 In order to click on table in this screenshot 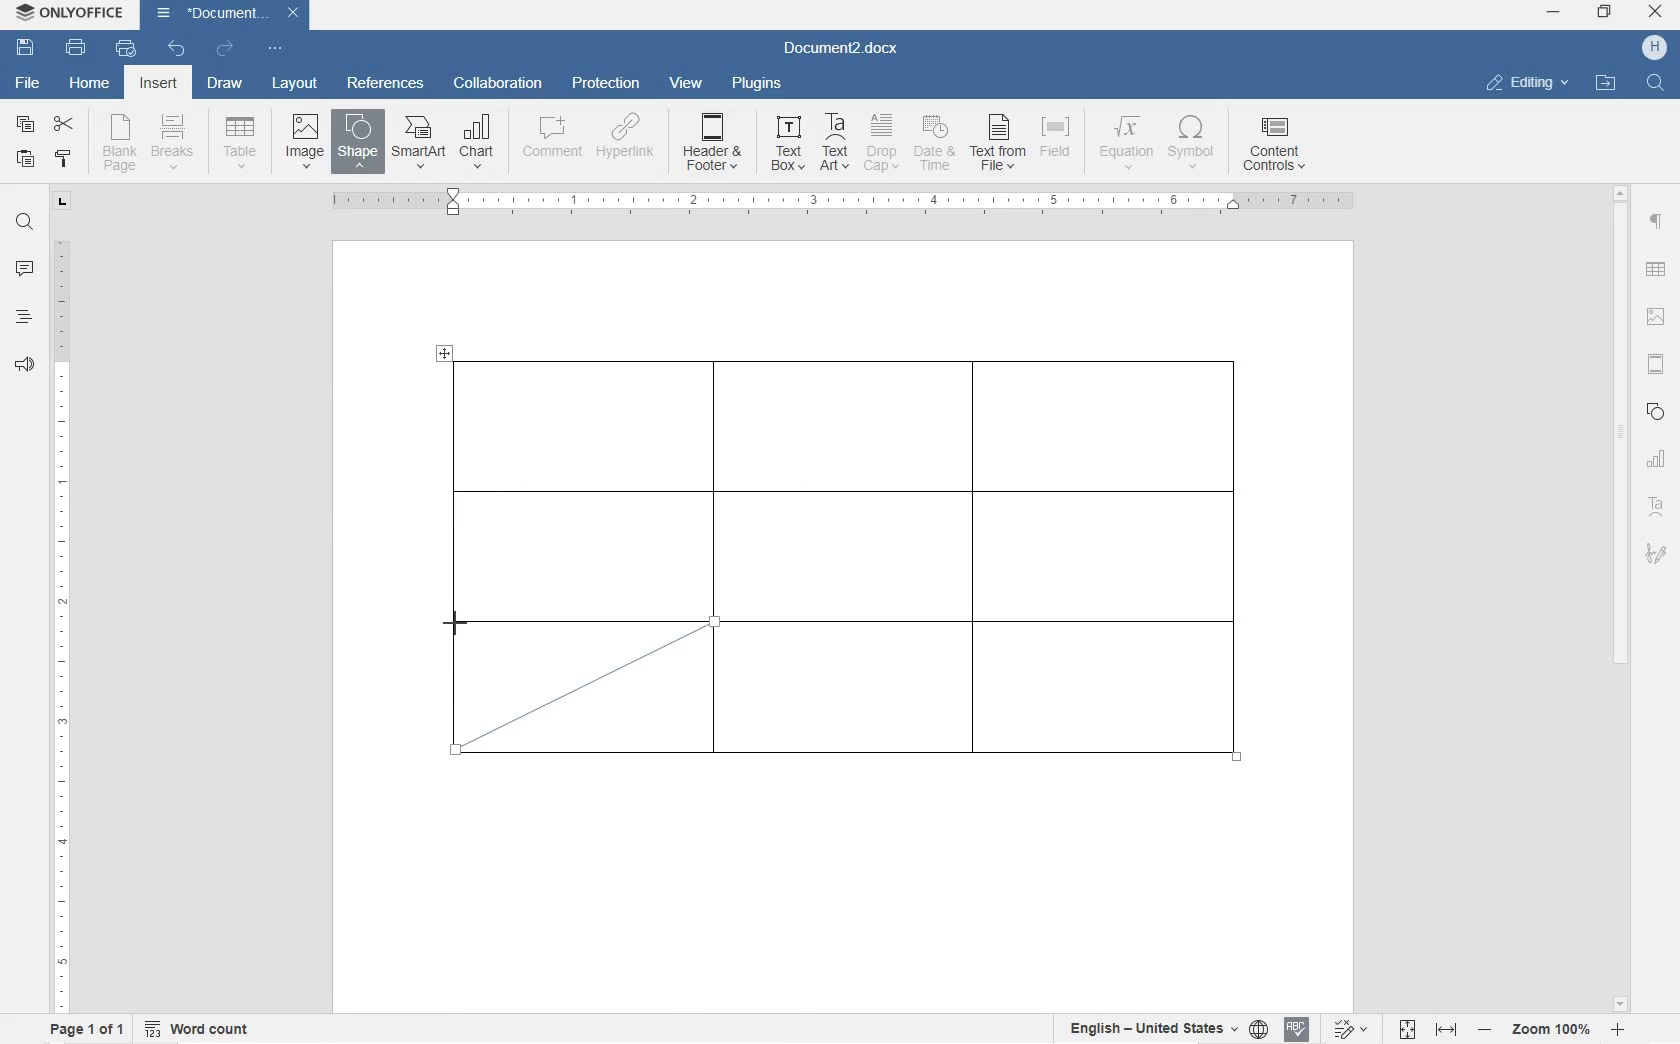, I will do `click(1656, 271)`.